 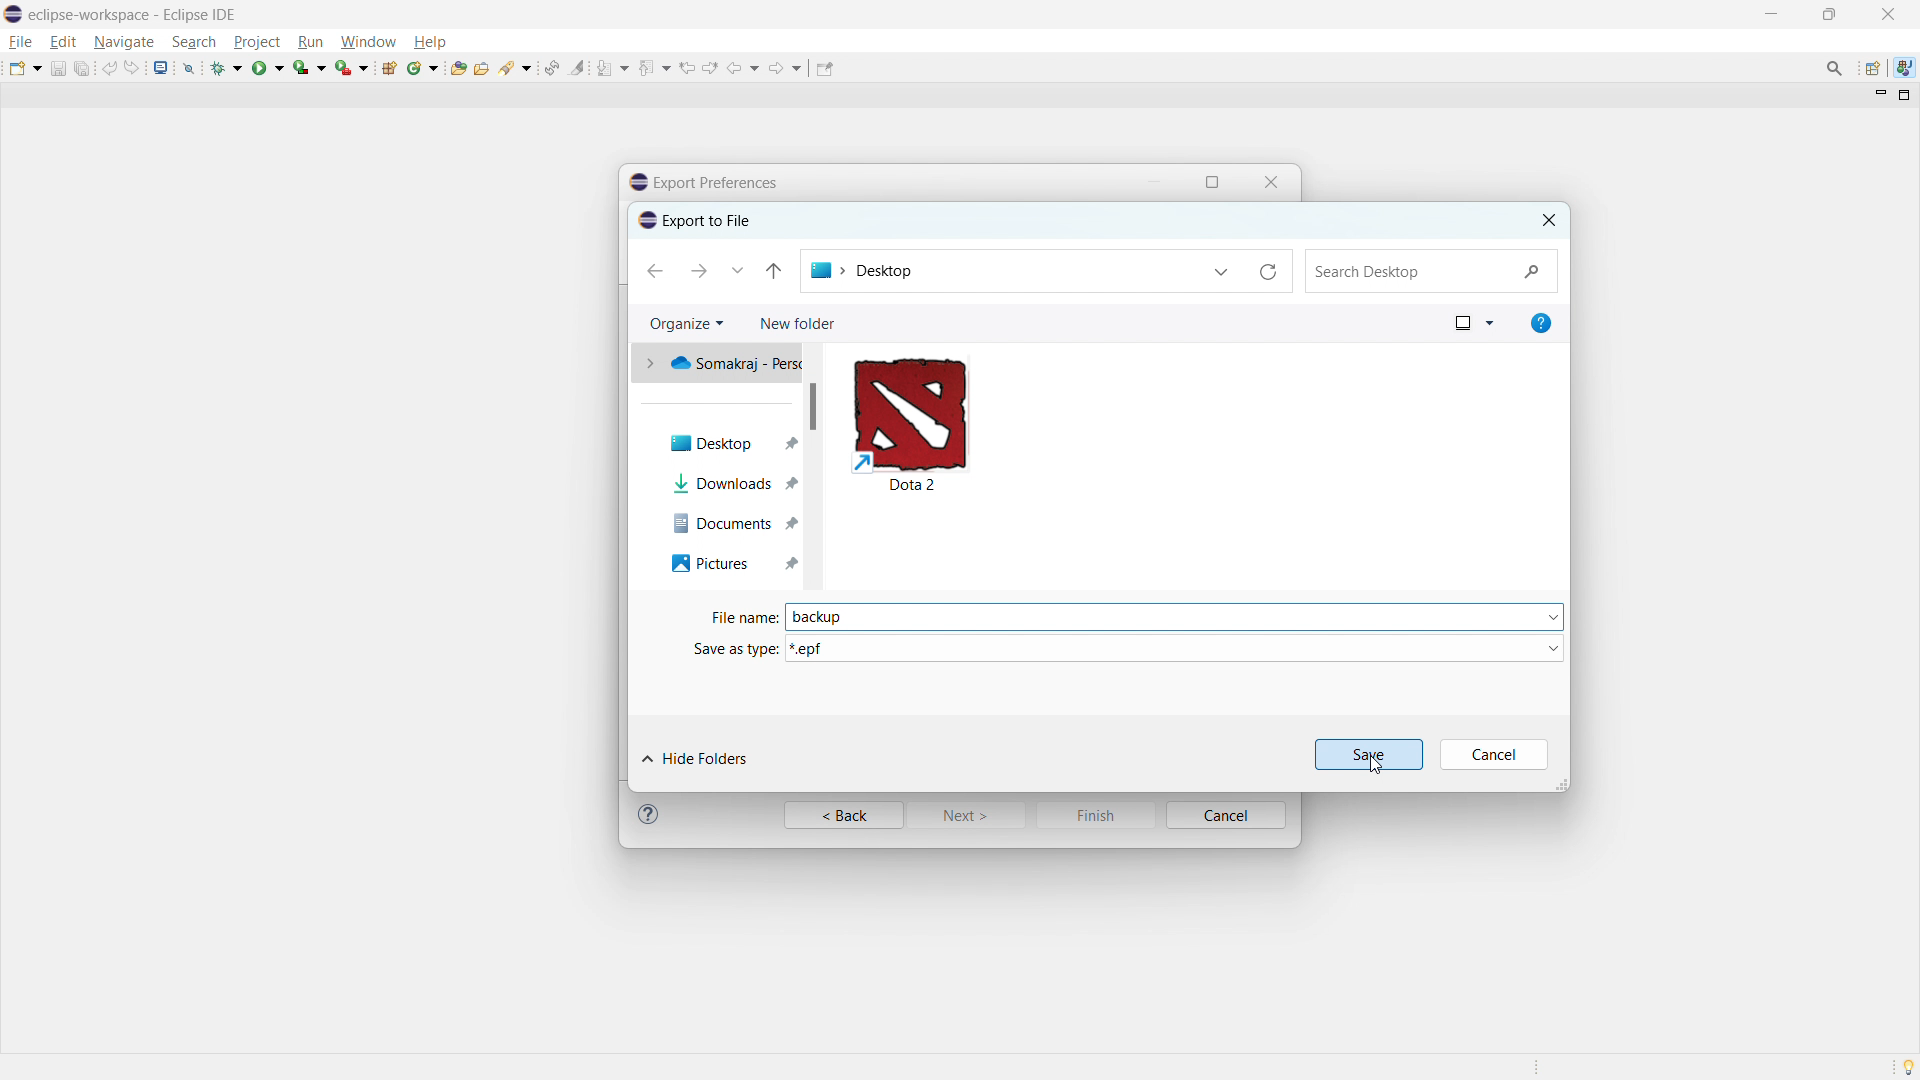 What do you see at coordinates (687, 68) in the screenshot?
I see `view previous location` at bounding box center [687, 68].